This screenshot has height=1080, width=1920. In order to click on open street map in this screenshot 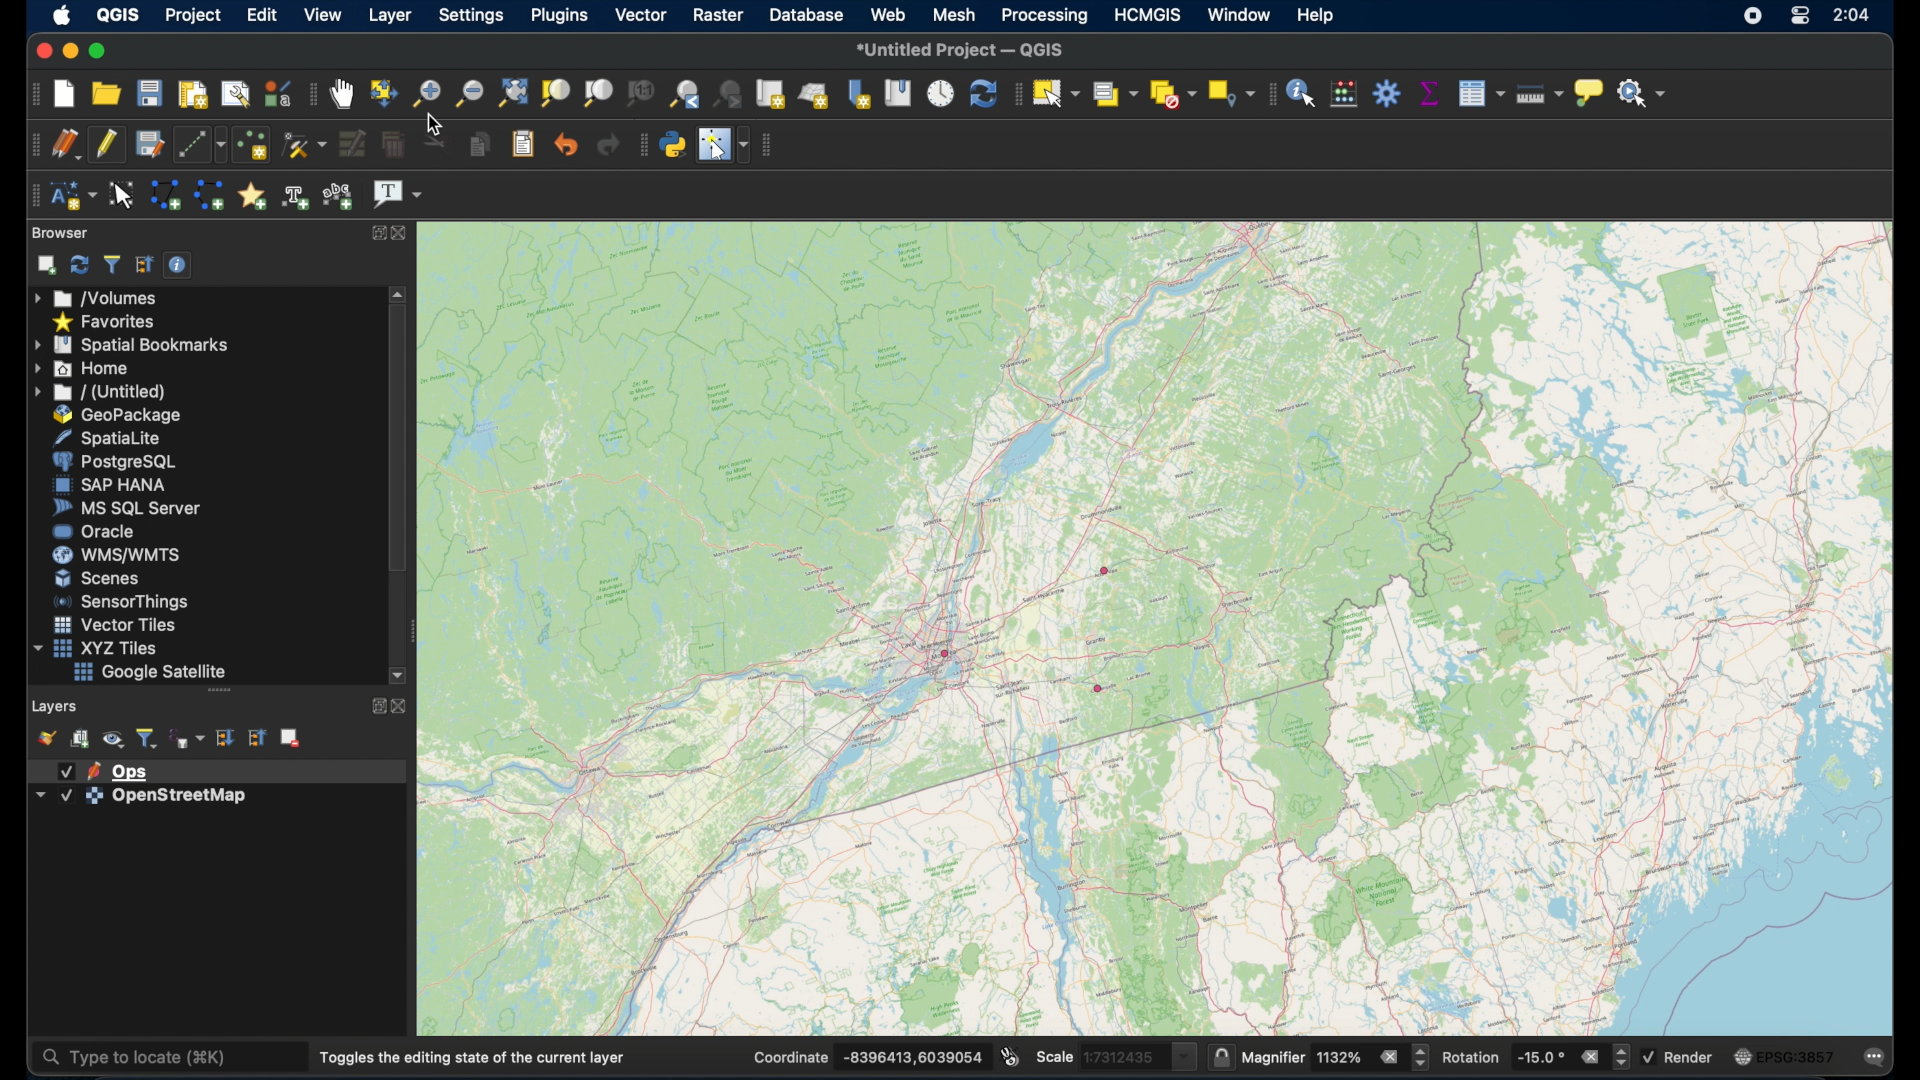, I will do `click(1511, 625)`.